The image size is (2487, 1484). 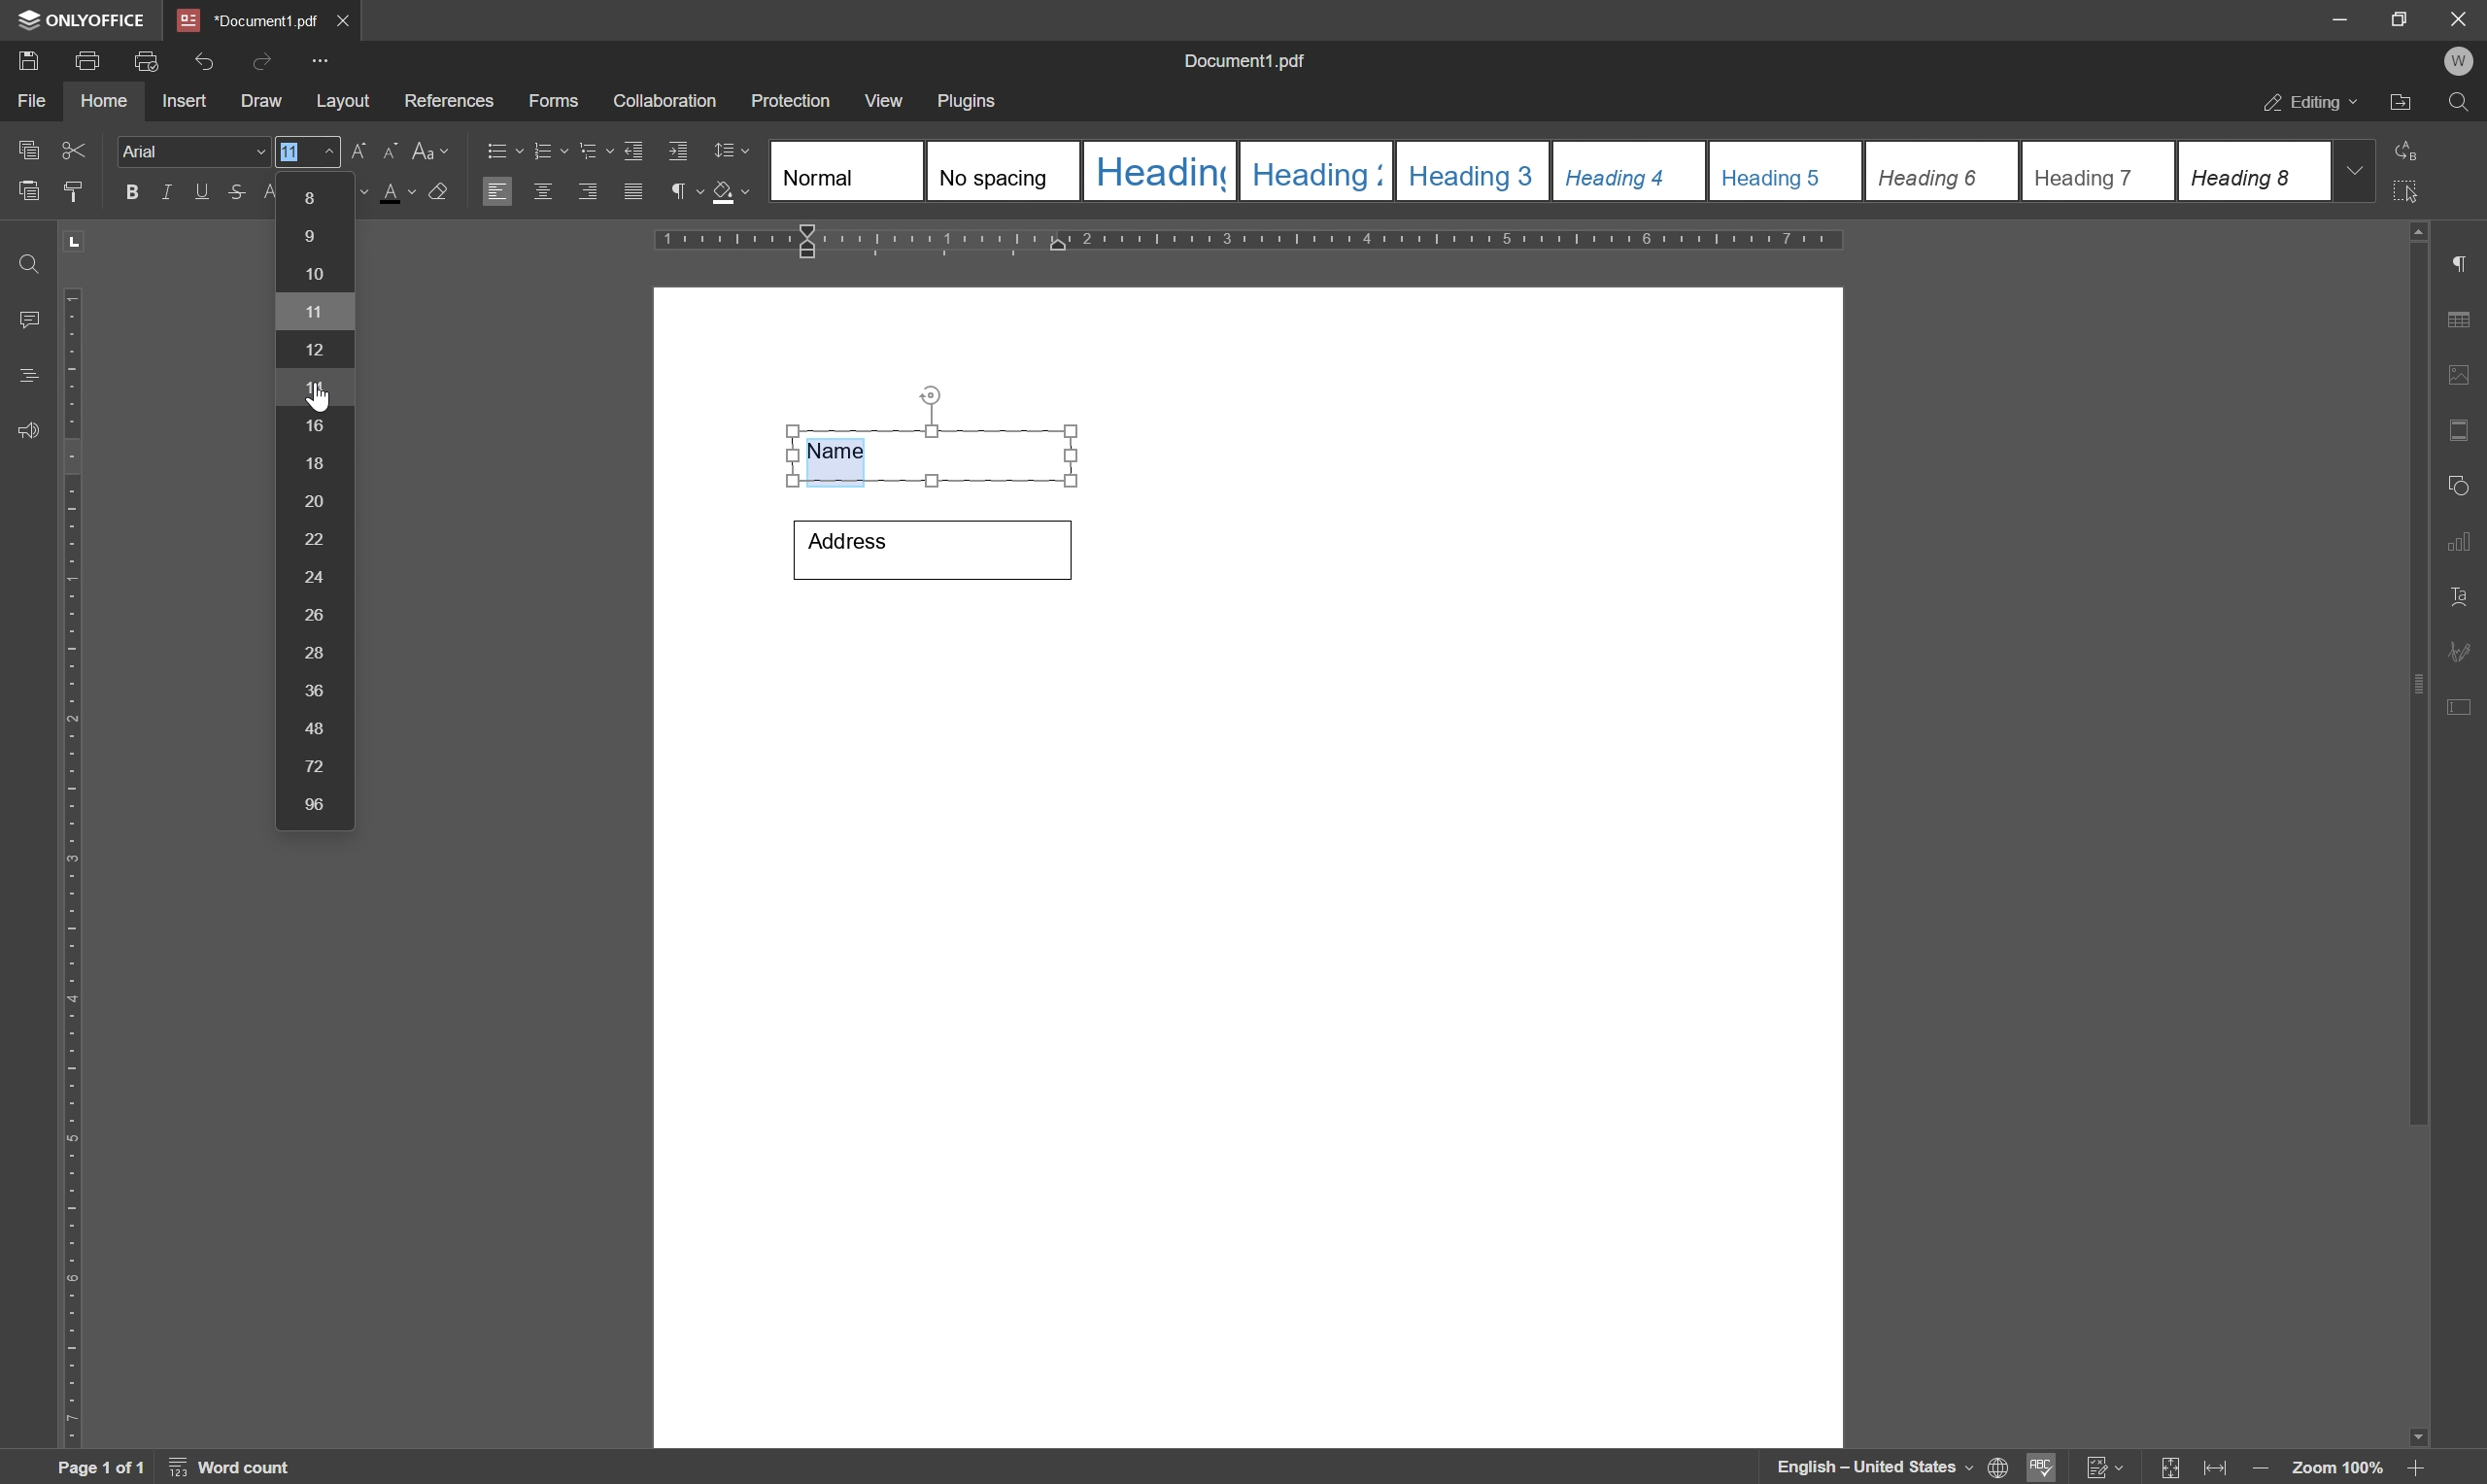 I want to click on Align left, so click(x=498, y=193).